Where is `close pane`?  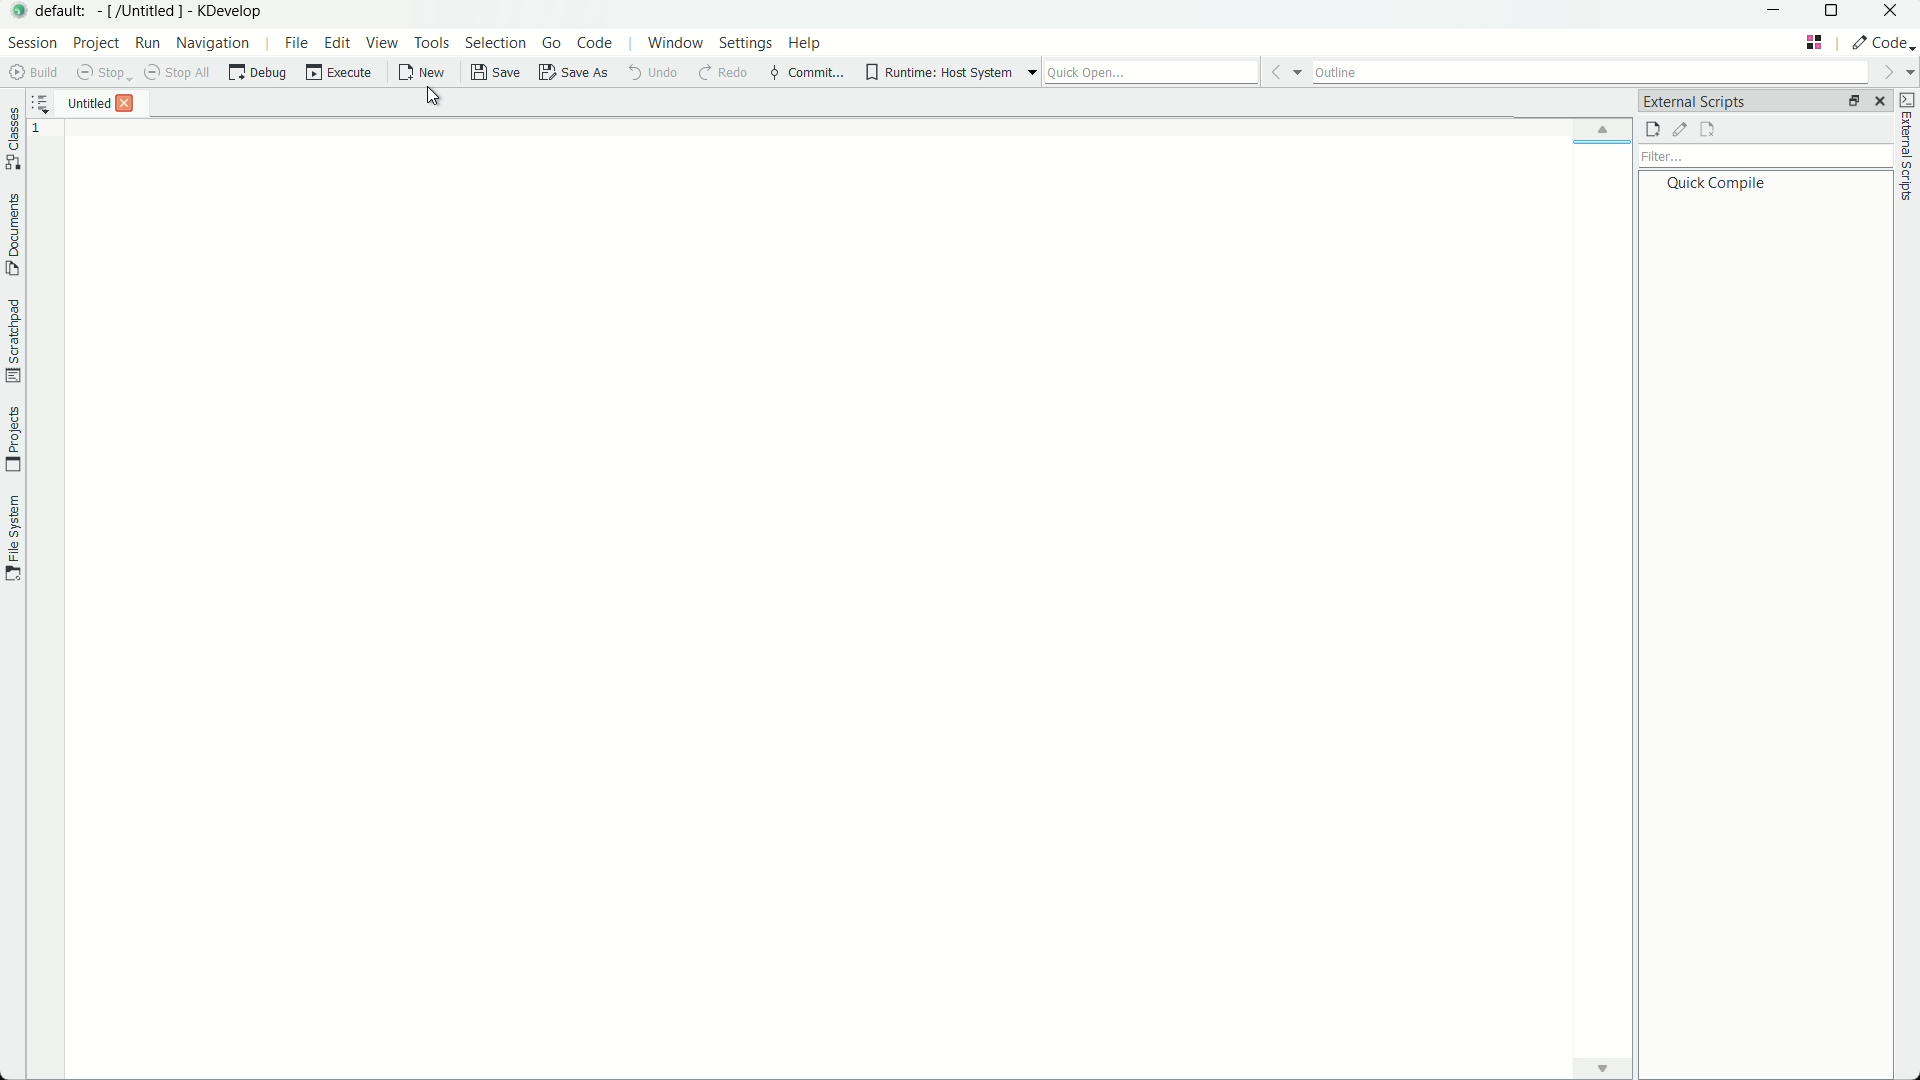 close pane is located at coordinates (1882, 101).